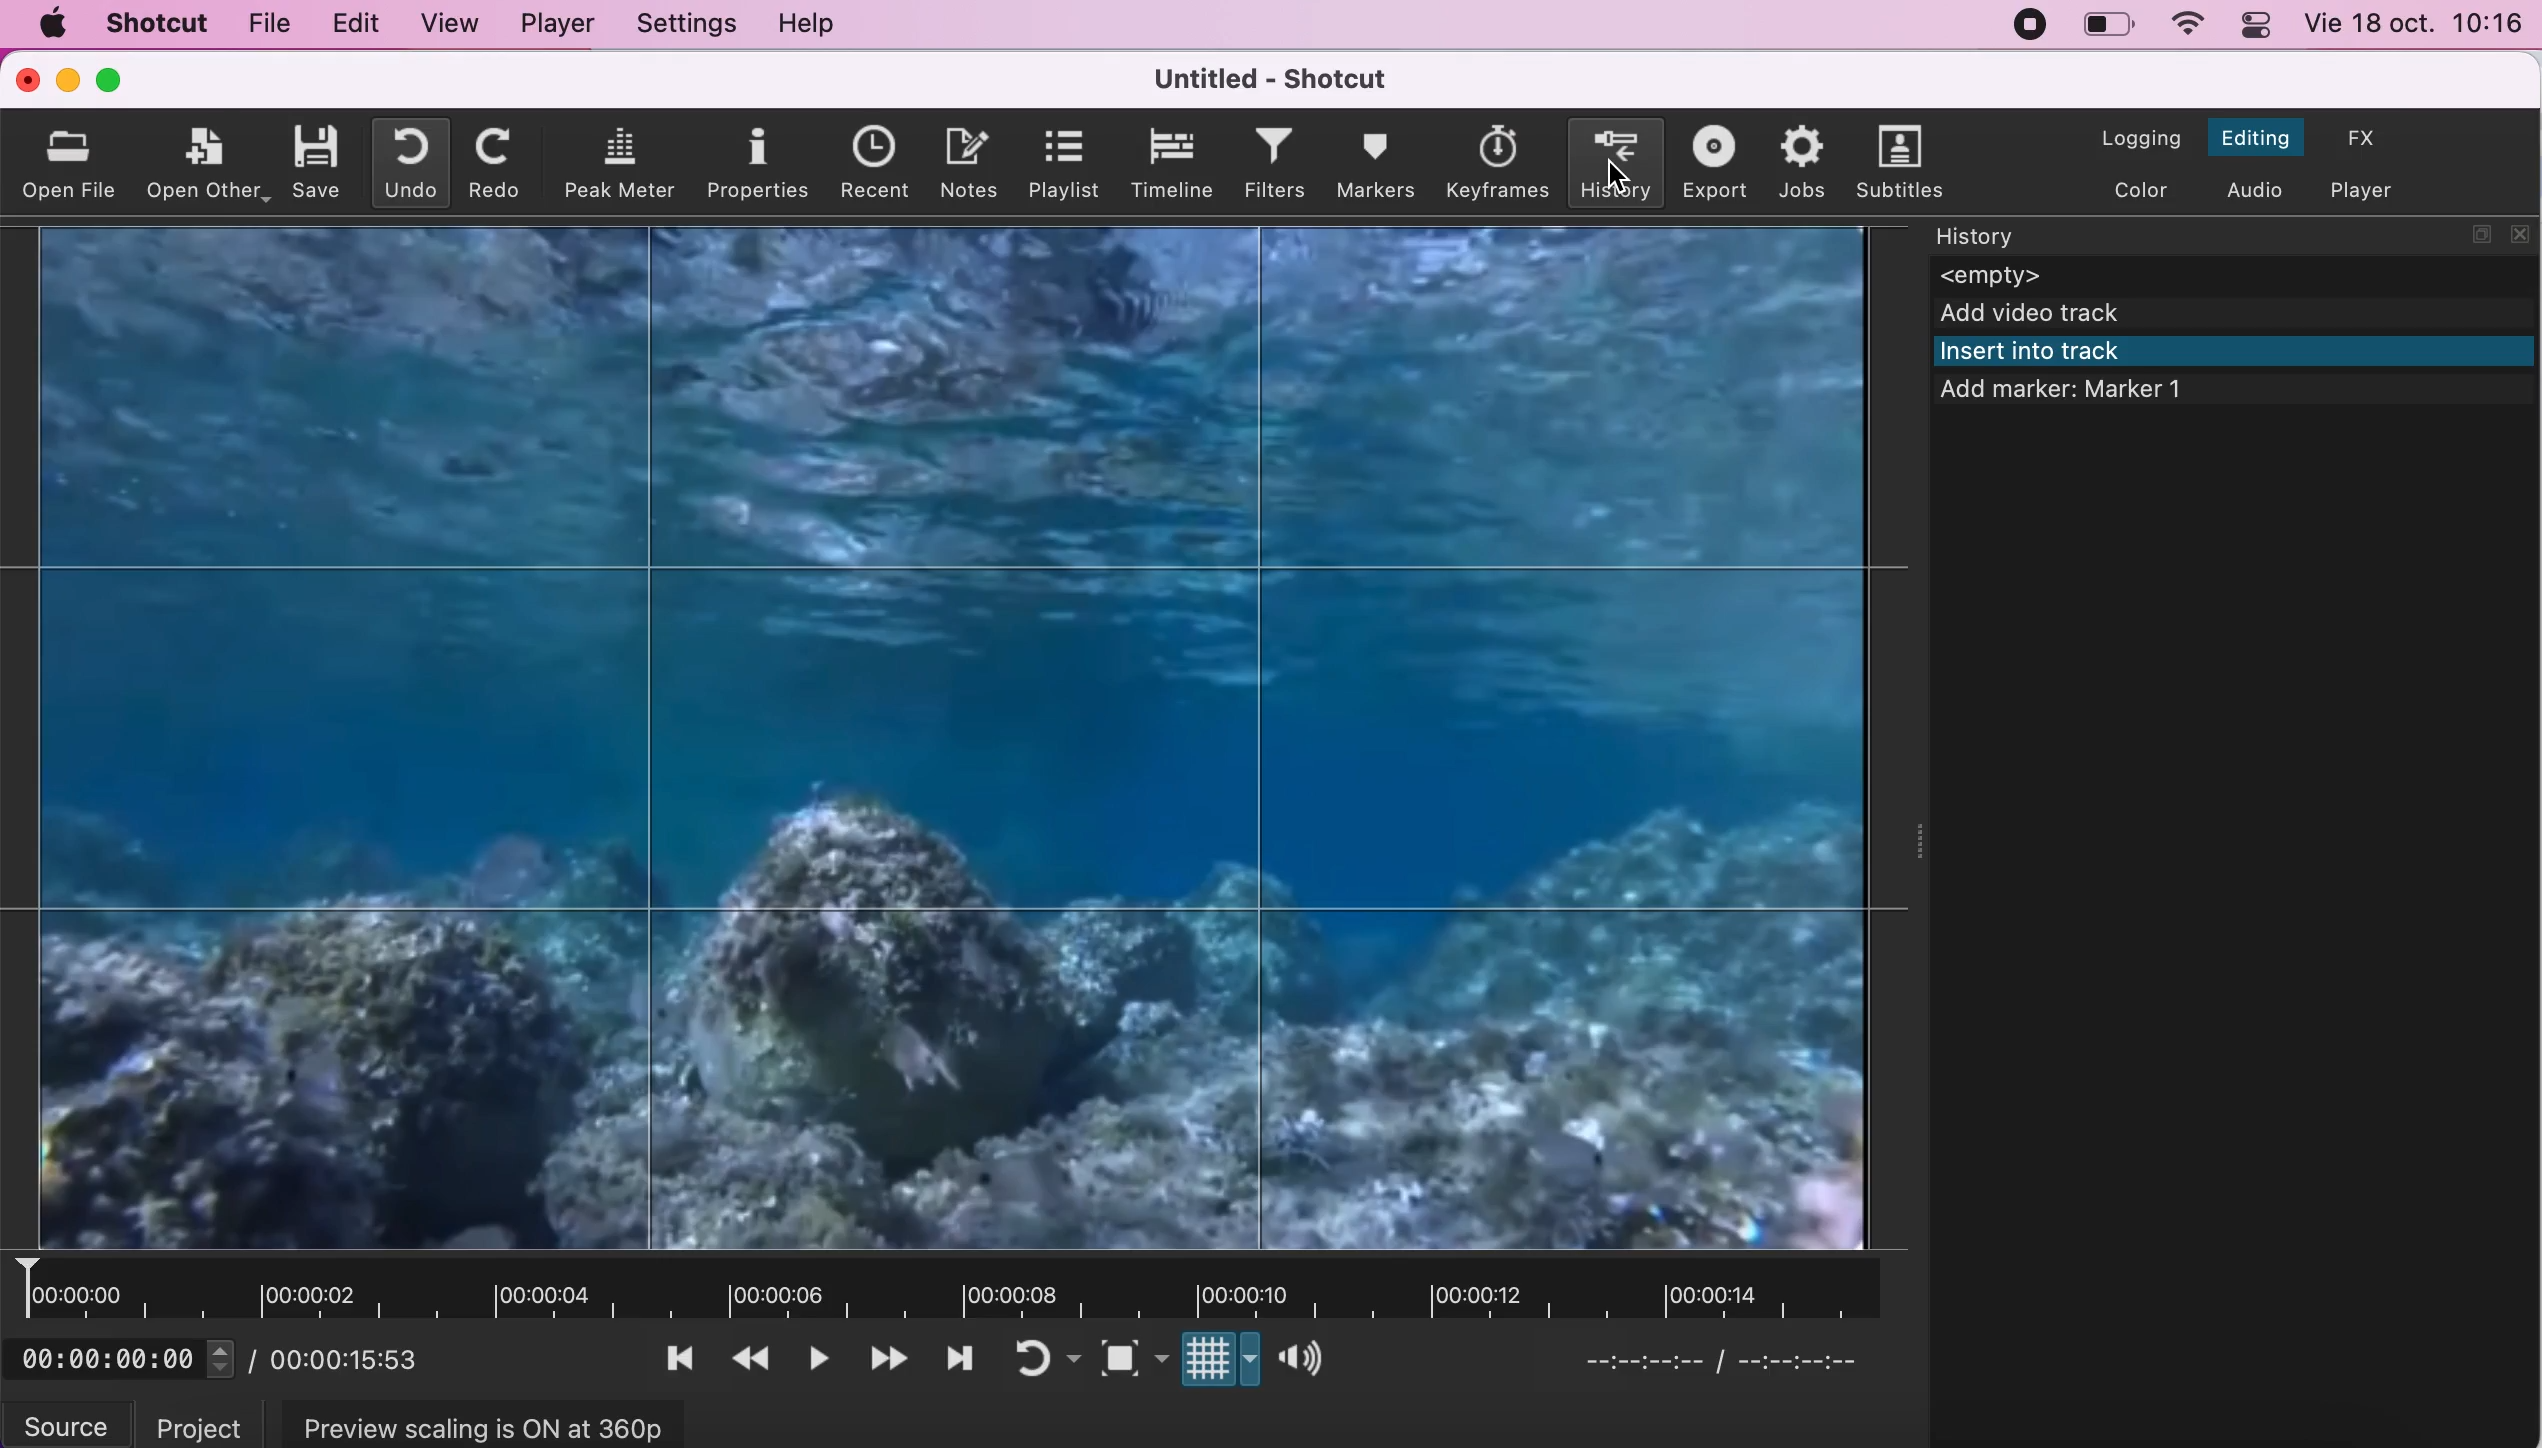 This screenshot has width=2542, height=1448. What do you see at coordinates (2096, 395) in the screenshot?
I see `add marker: marker 1` at bounding box center [2096, 395].